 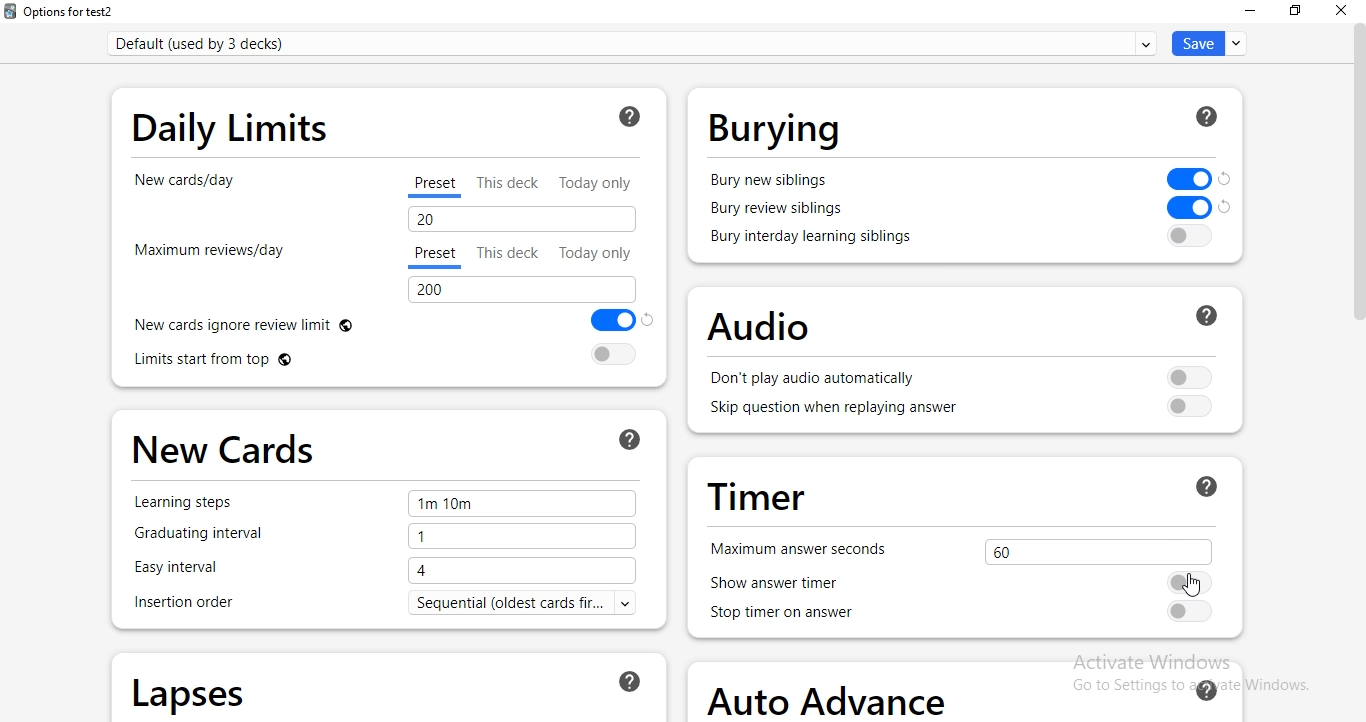 What do you see at coordinates (184, 602) in the screenshot?
I see `insertion order` at bounding box center [184, 602].